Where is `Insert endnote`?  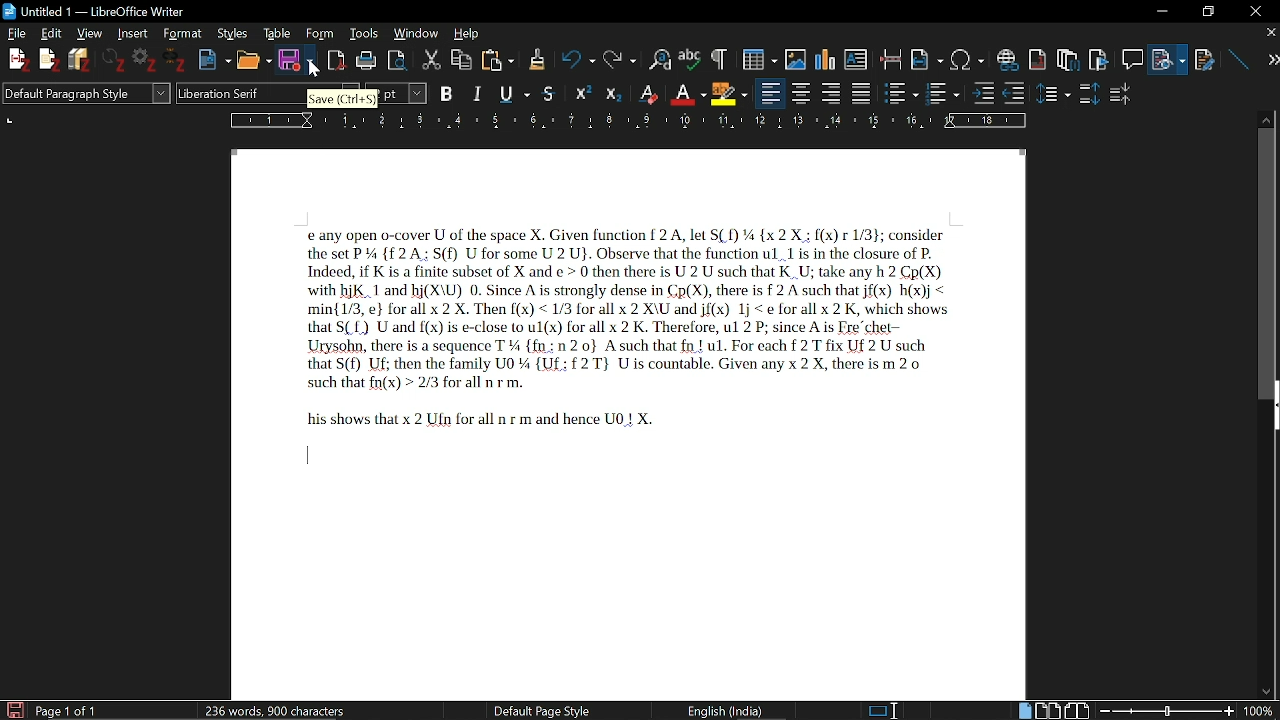
Insert endnote is located at coordinates (1039, 55).